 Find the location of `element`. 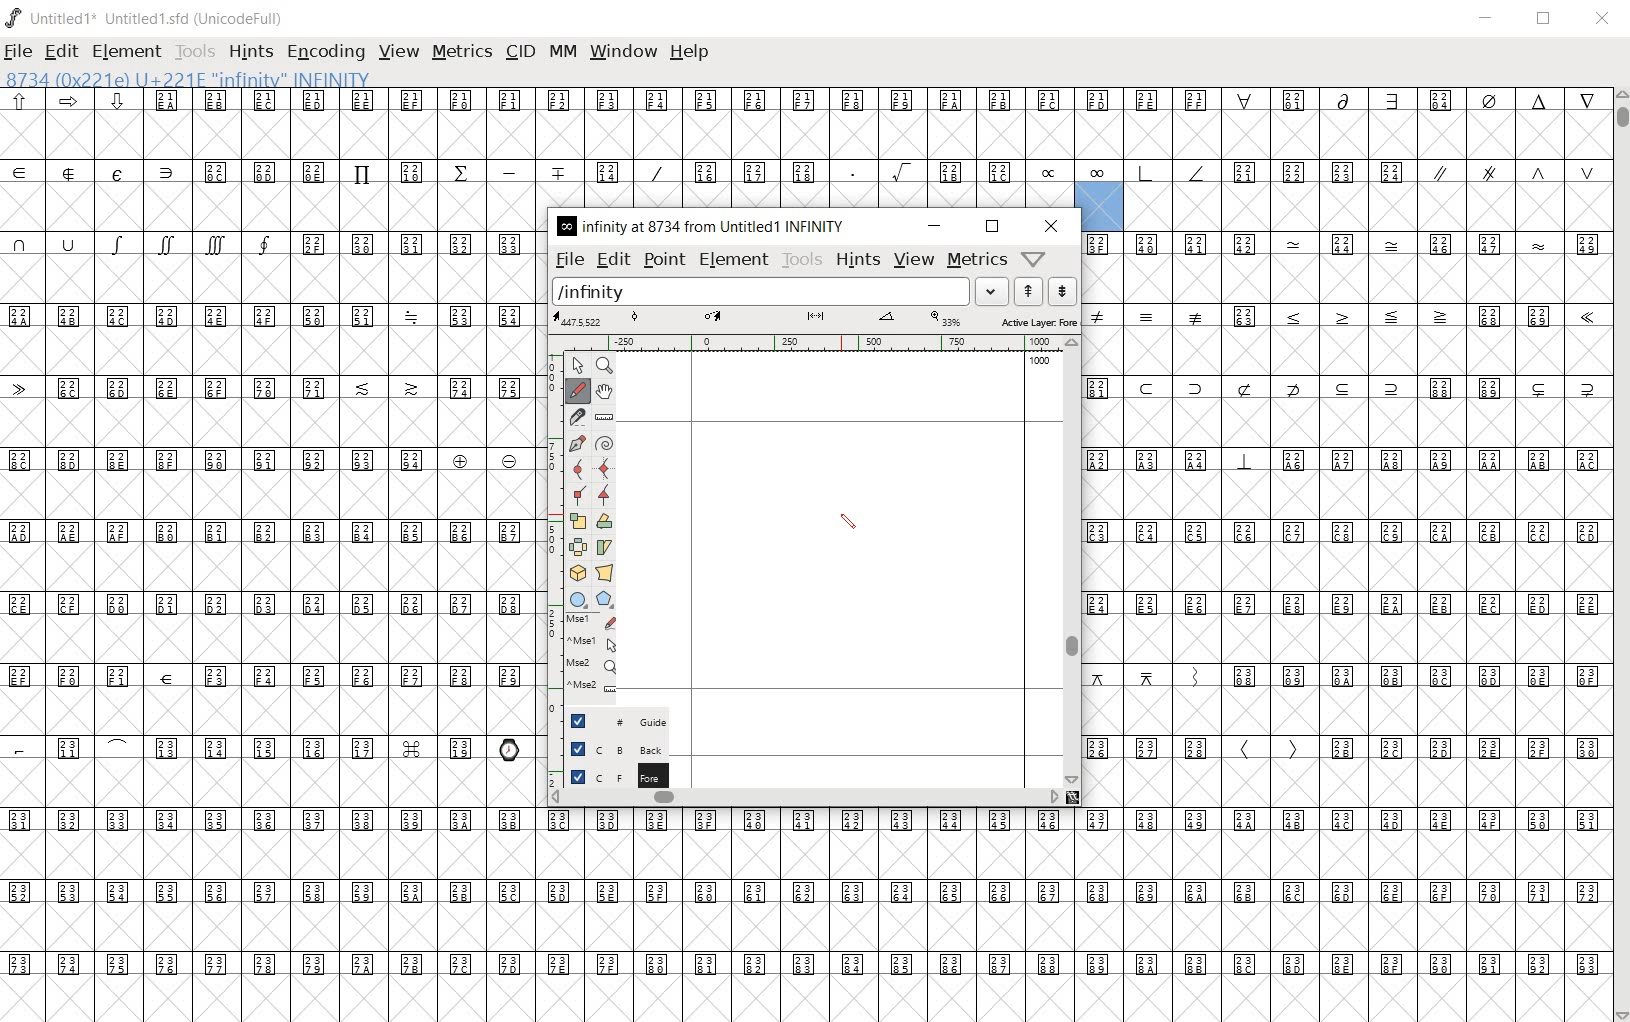

element is located at coordinates (734, 261).